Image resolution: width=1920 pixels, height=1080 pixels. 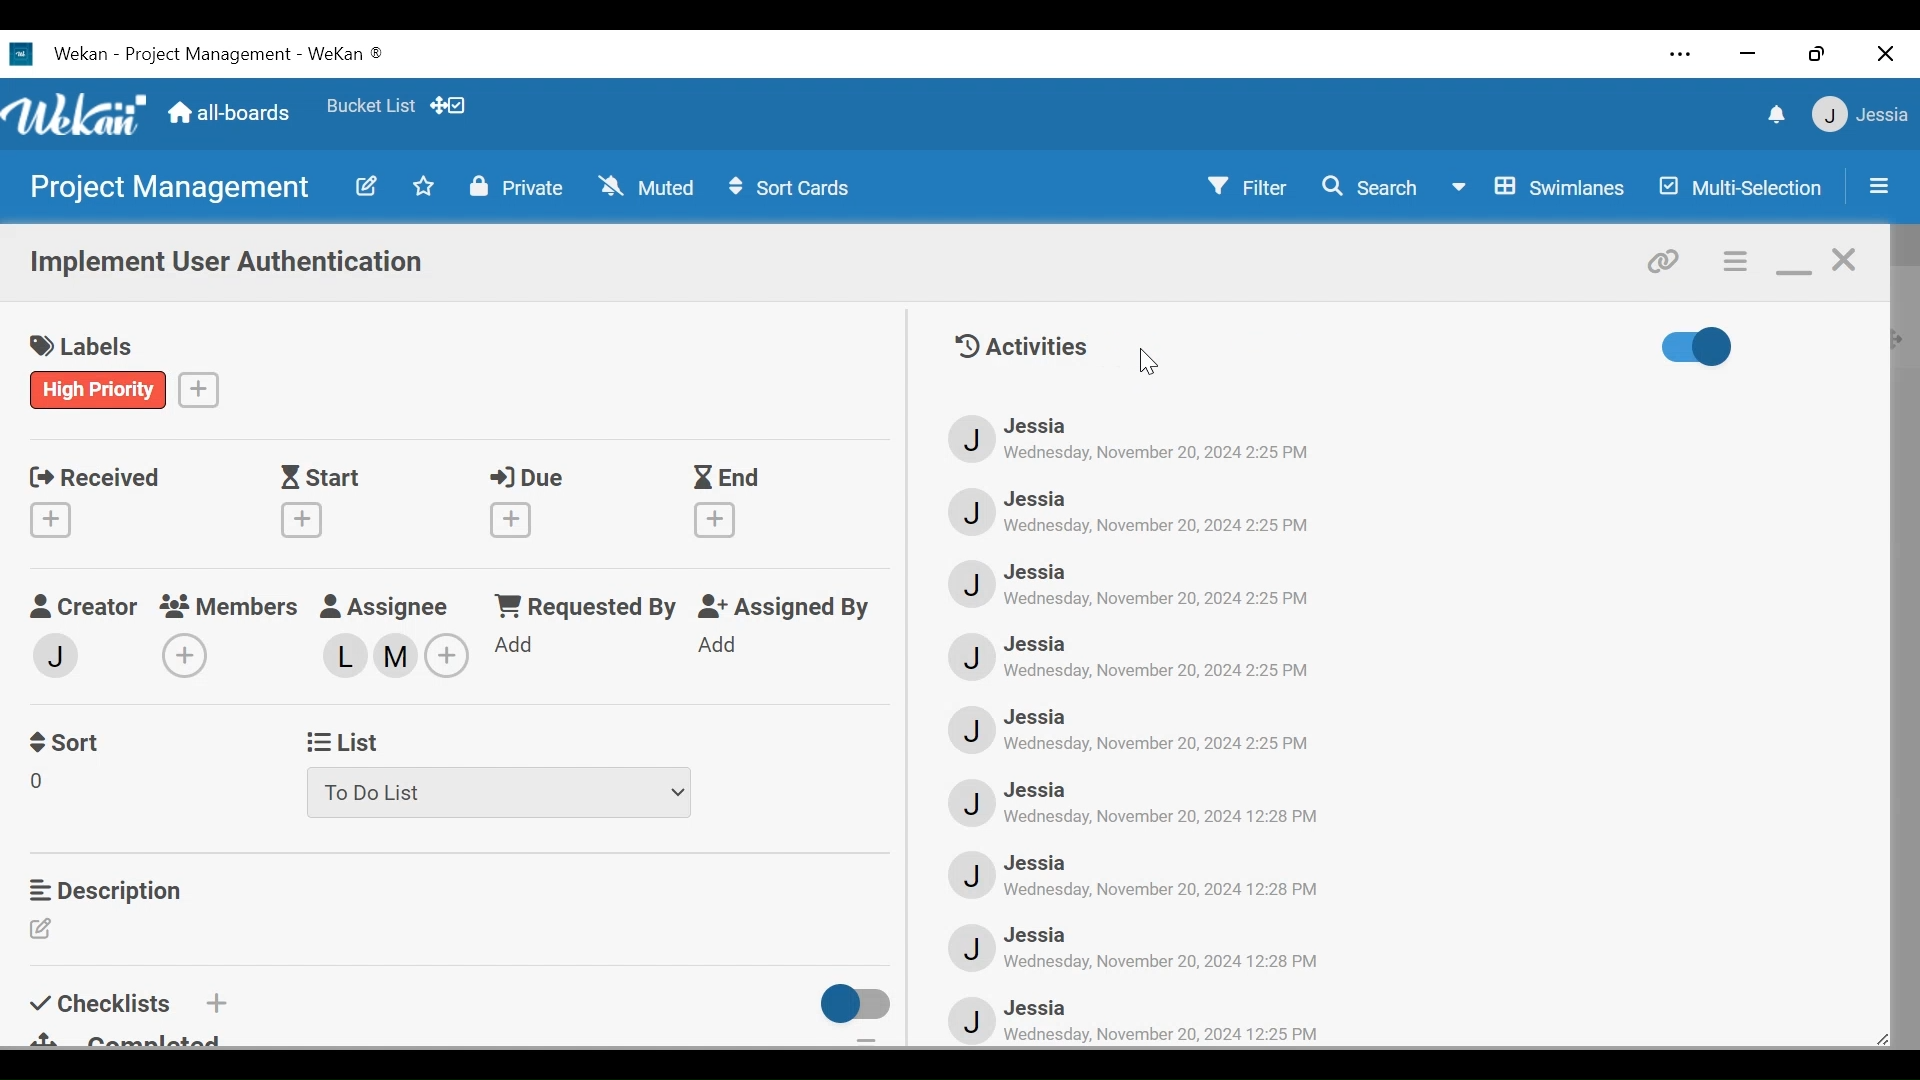 What do you see at coordinates (968, 512) in the screenshot?
I see `Avatar` at bounding box center [968, 512].